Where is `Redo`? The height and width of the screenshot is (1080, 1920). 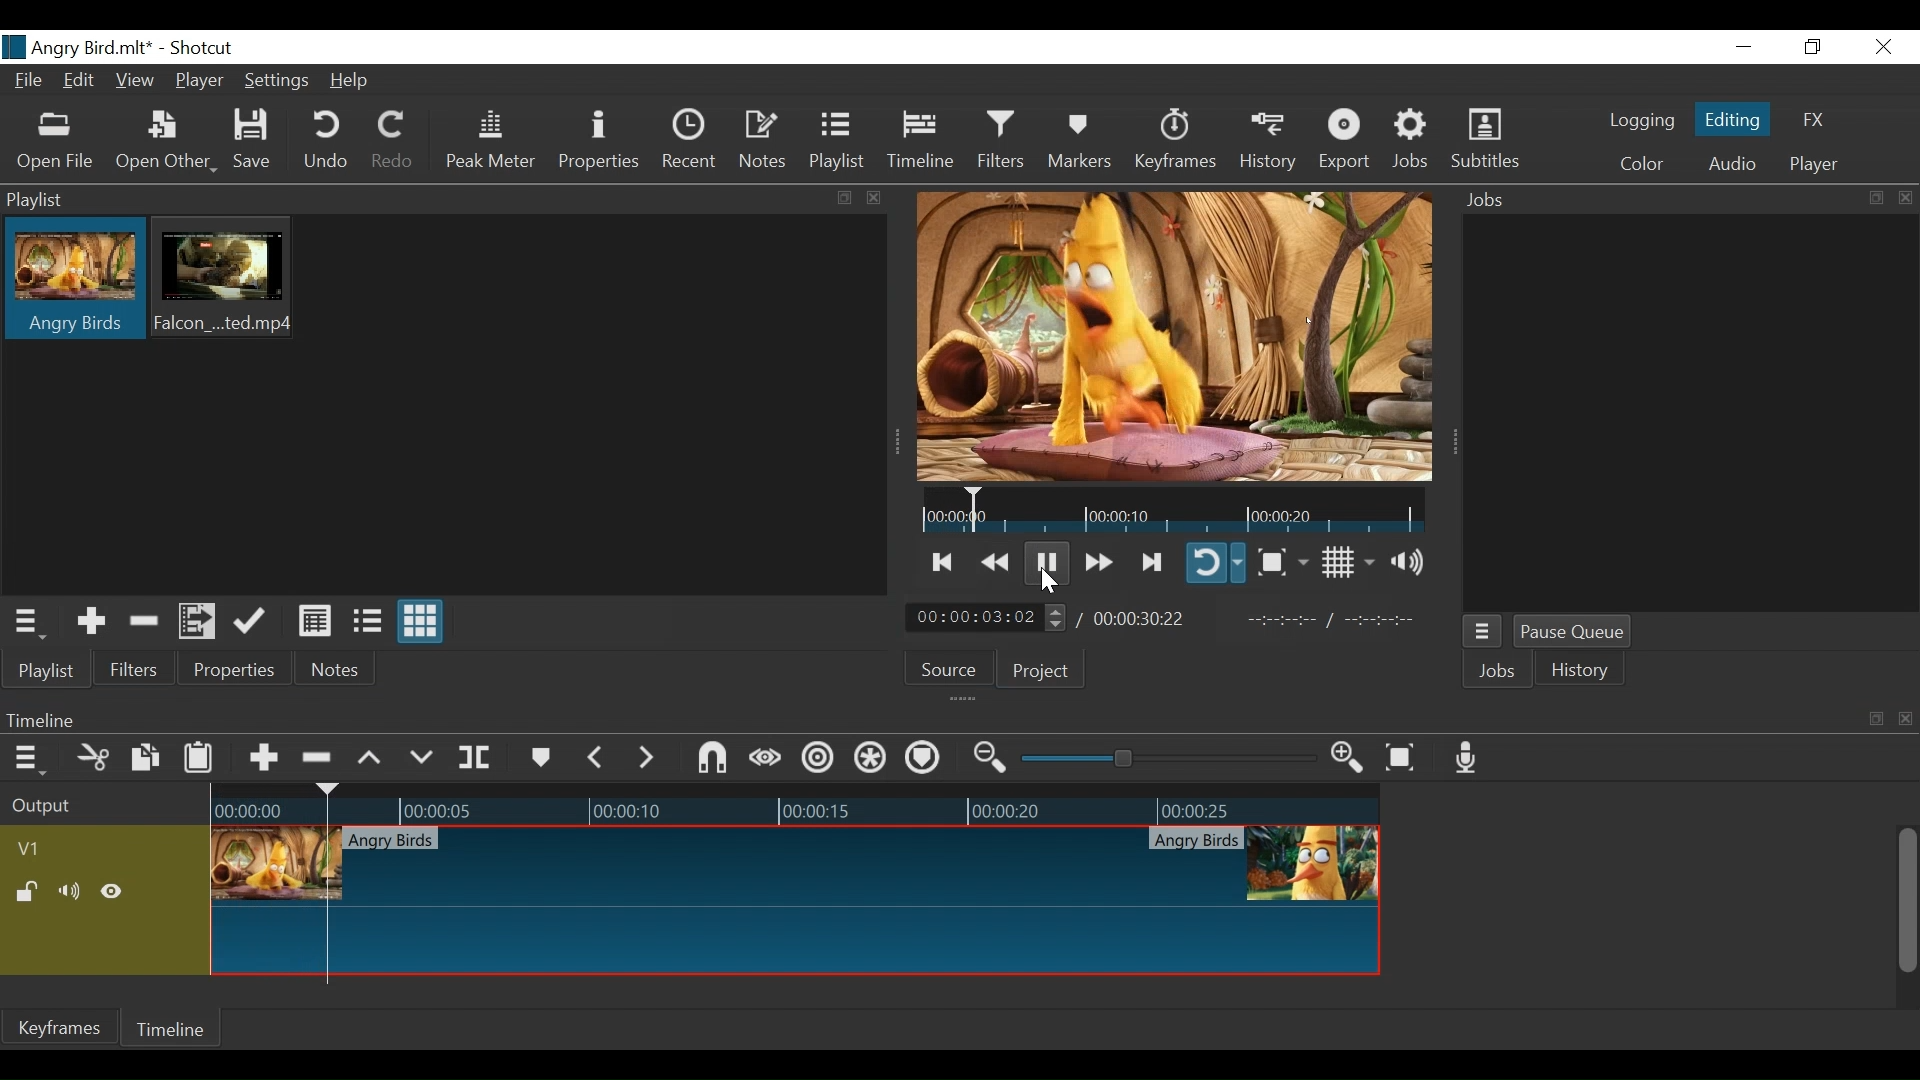
Redo is located at coordinates (395, 140).